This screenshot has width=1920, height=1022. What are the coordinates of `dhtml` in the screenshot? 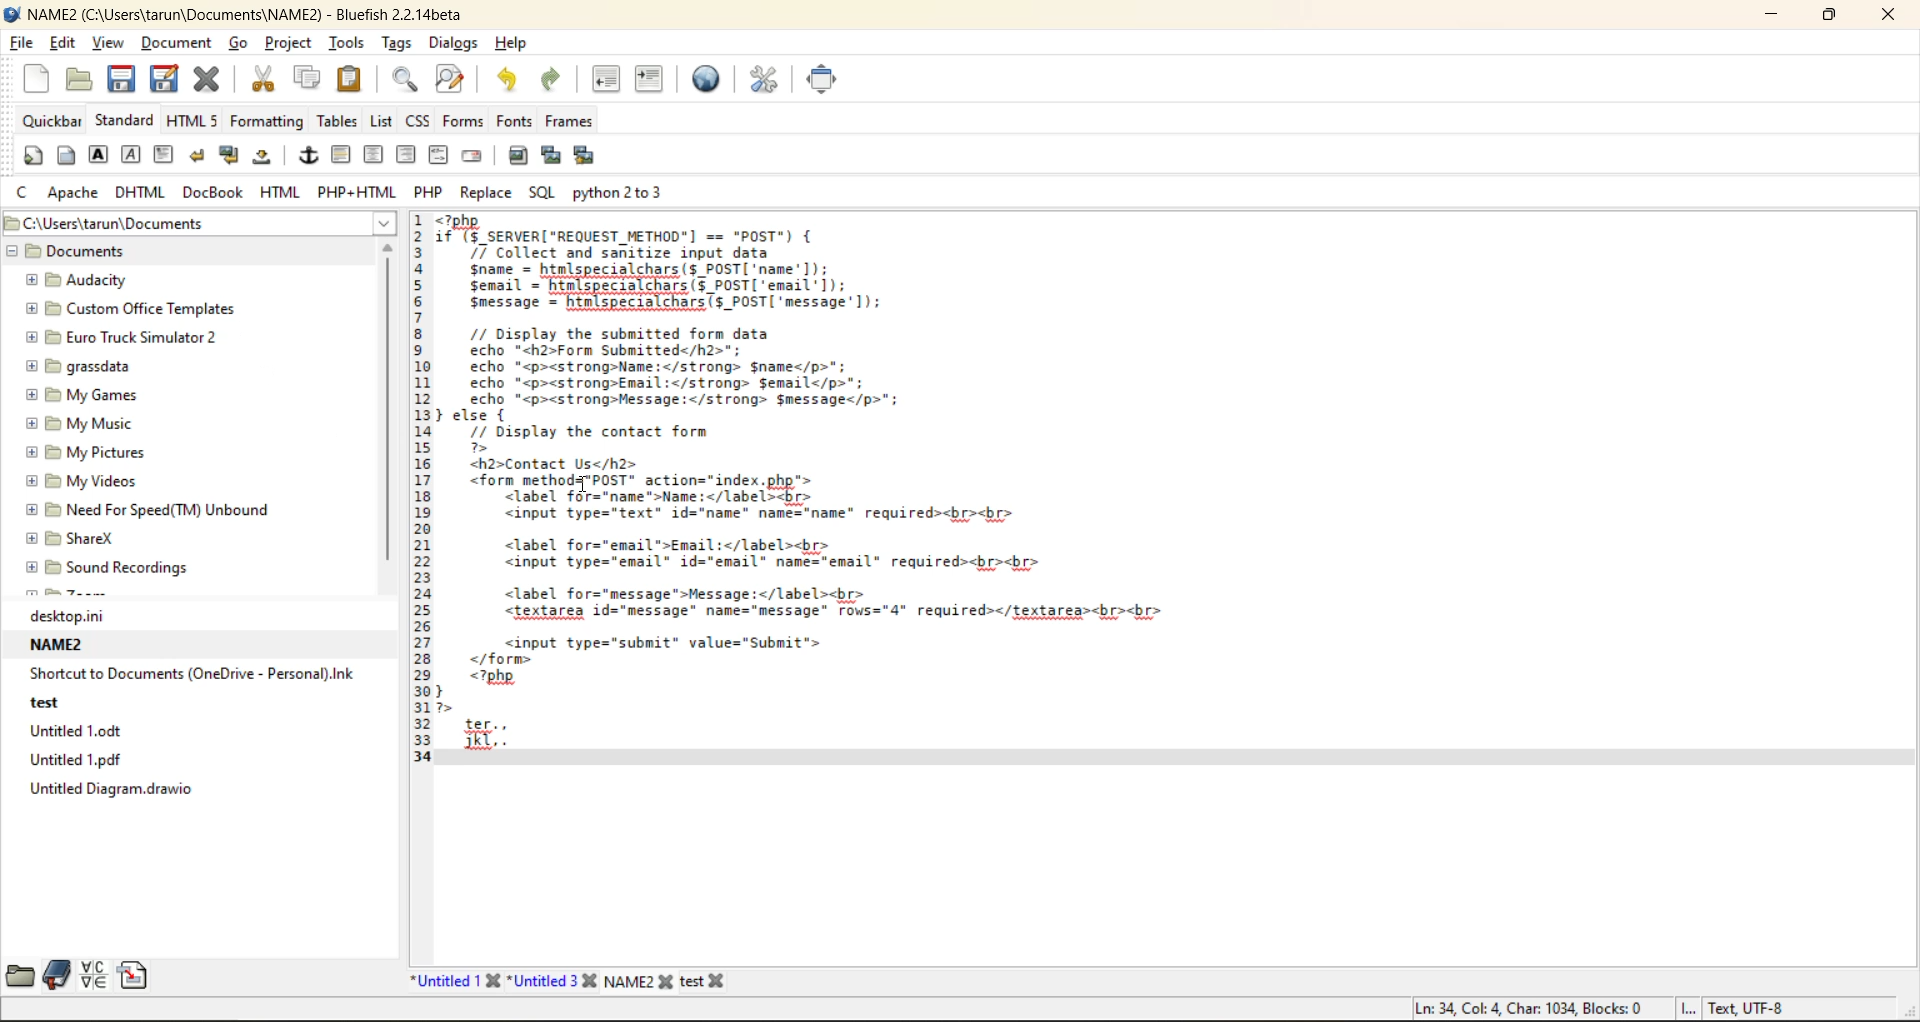 It's located at (139, 194).